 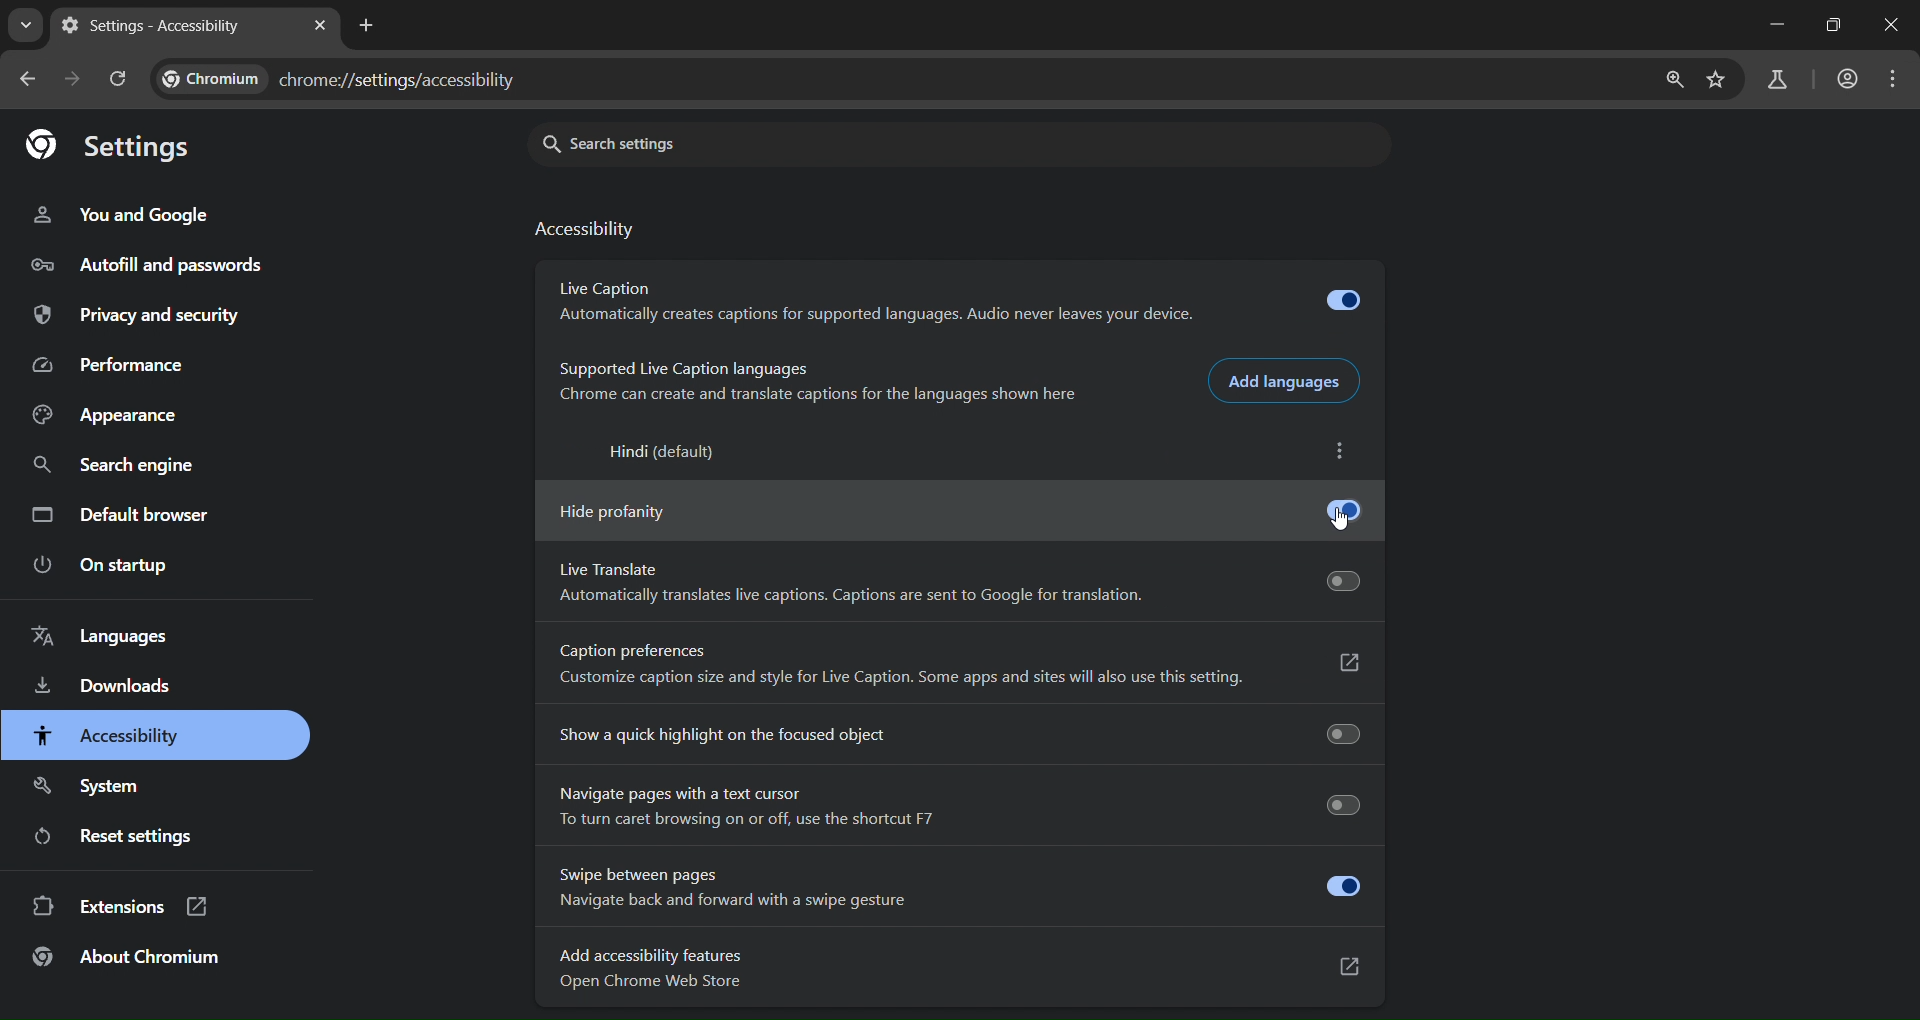 What do you see at coordinates (587, 230) in the screenshot?
I see `accessibility` at bounding box center [587, 230].